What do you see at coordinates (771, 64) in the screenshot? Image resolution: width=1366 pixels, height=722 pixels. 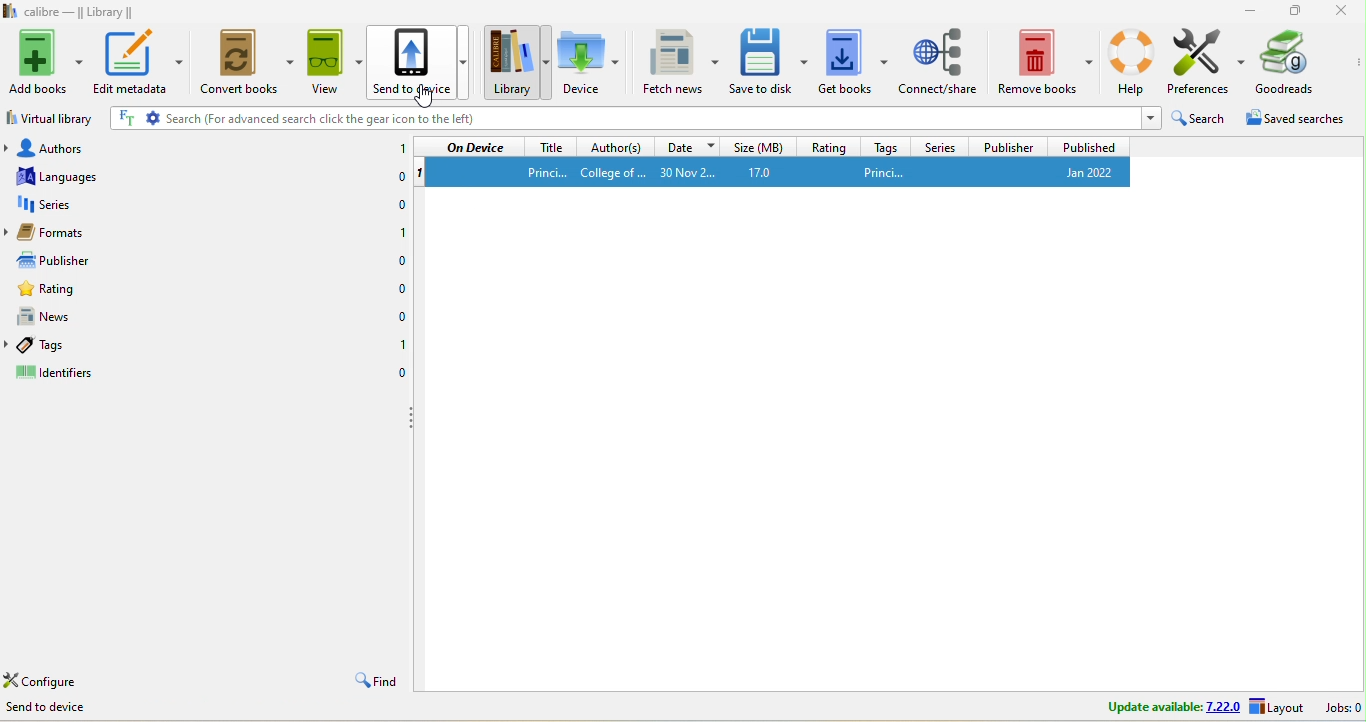 I see `save to disk` at bounding box center [771, 64].